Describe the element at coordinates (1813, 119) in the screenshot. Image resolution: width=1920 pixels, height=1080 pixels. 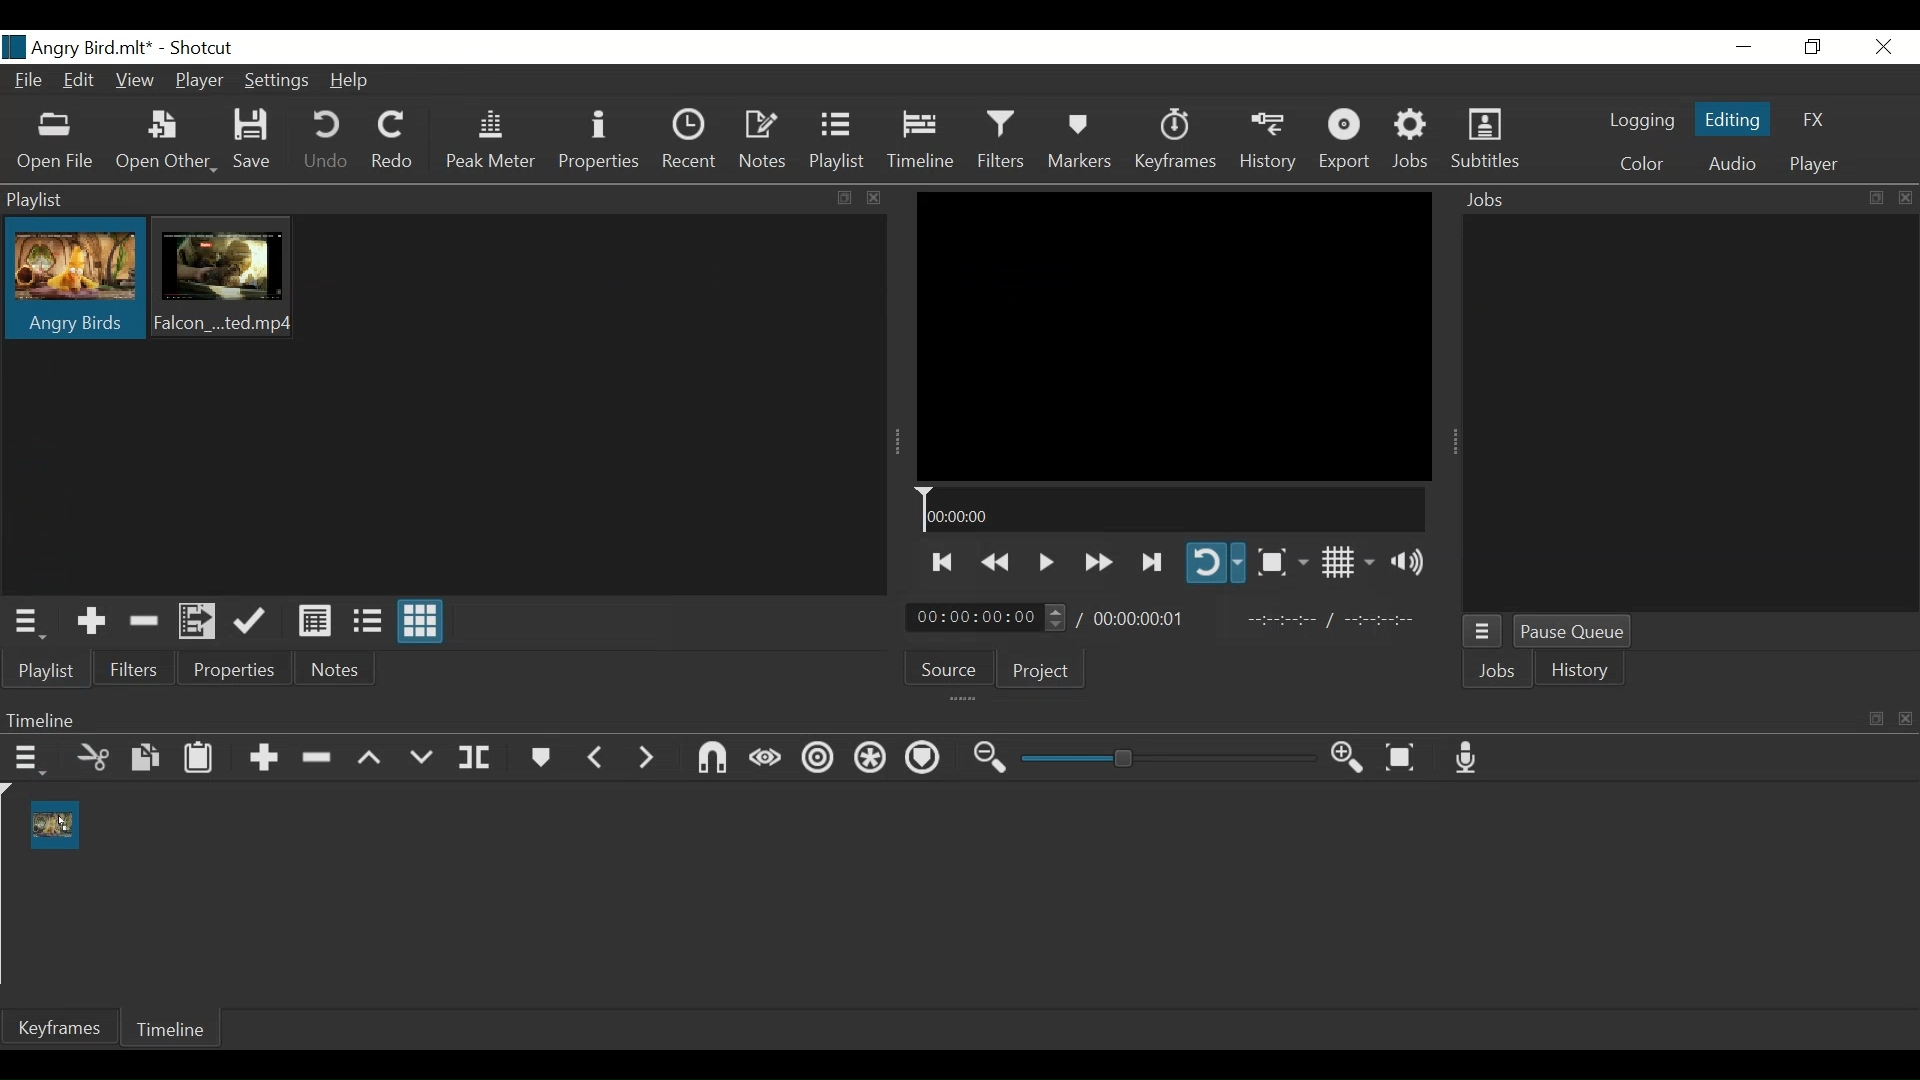
I see `FX` at that location.